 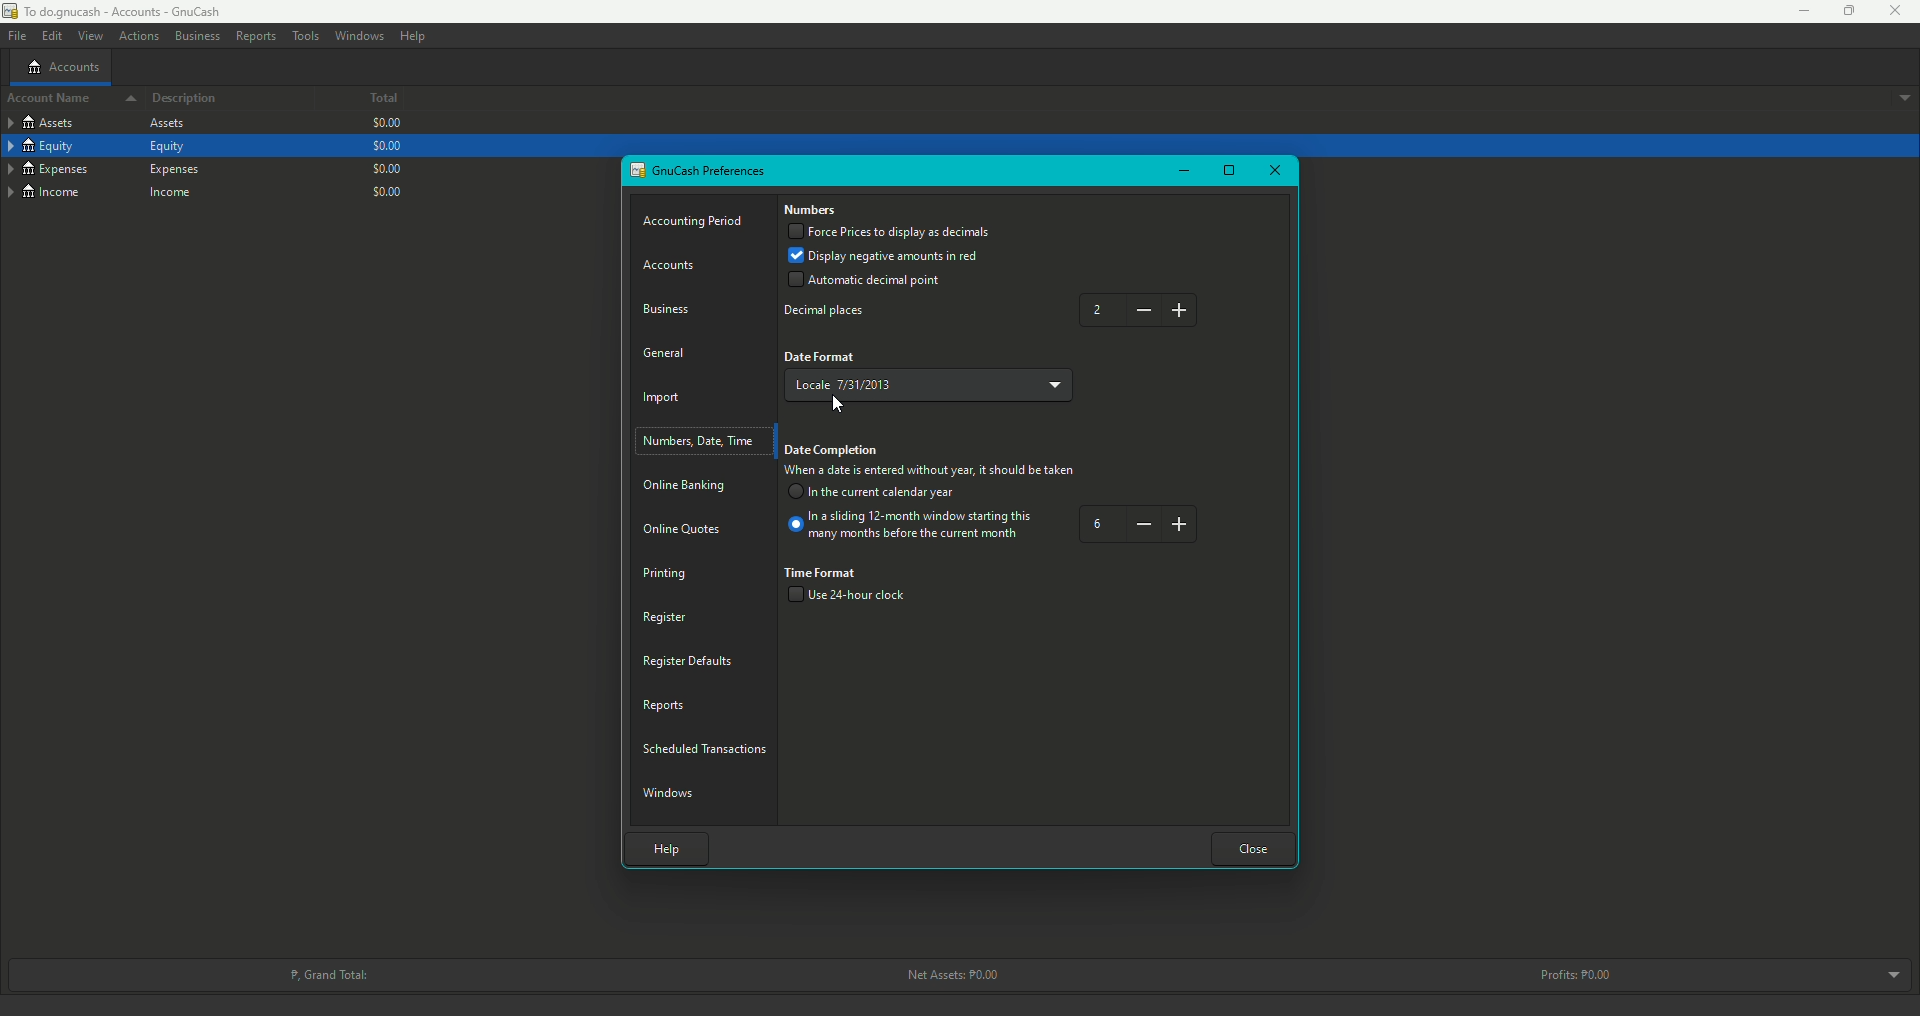 What do you see at coordinates (89, 36) in the screenshot?
I see `View` at bounding box center [89, 36].